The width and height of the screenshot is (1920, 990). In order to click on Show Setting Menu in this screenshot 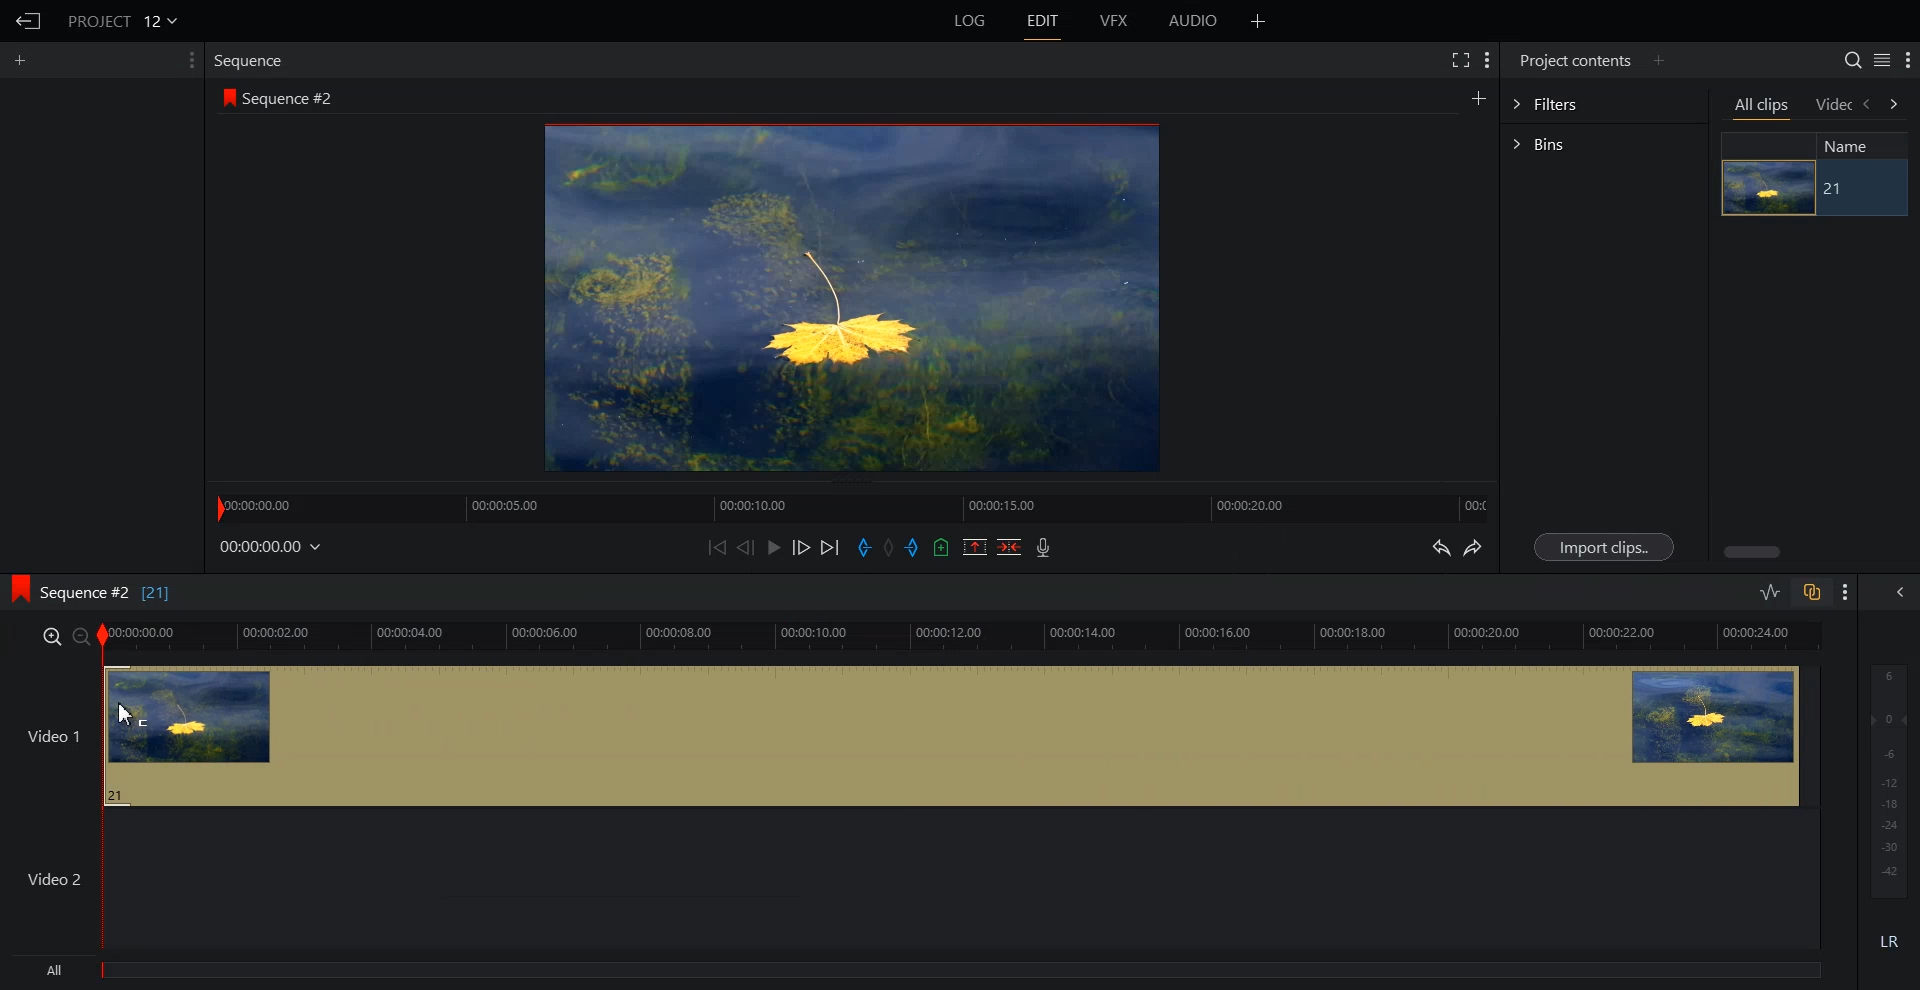, I will do `click(1846, 593)`.